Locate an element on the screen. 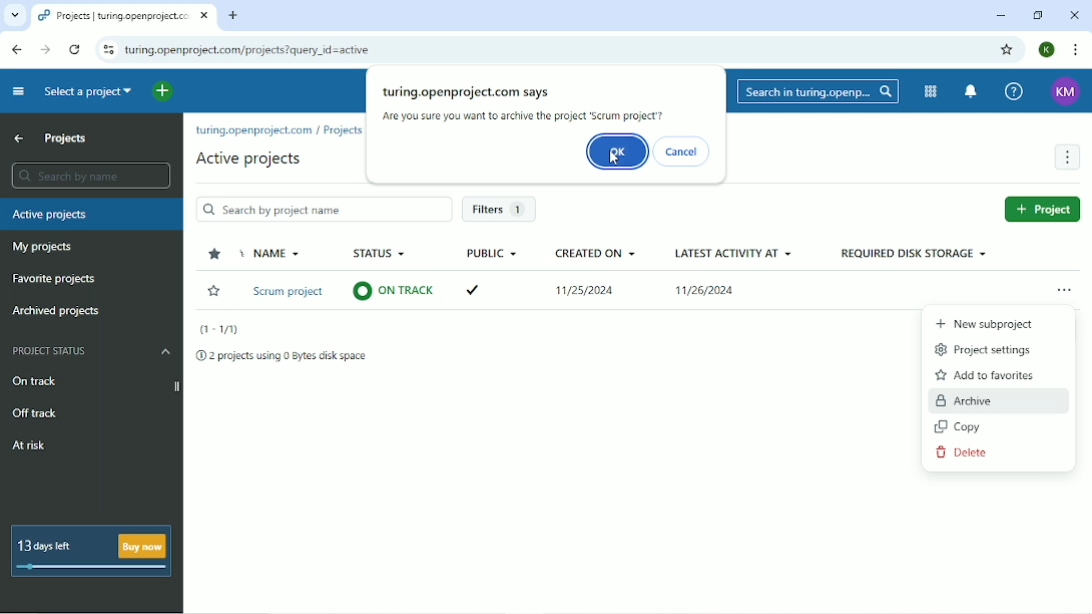 The width and height of the screenshot is (1092, 614). New tab is located at coordinates (233, 15).